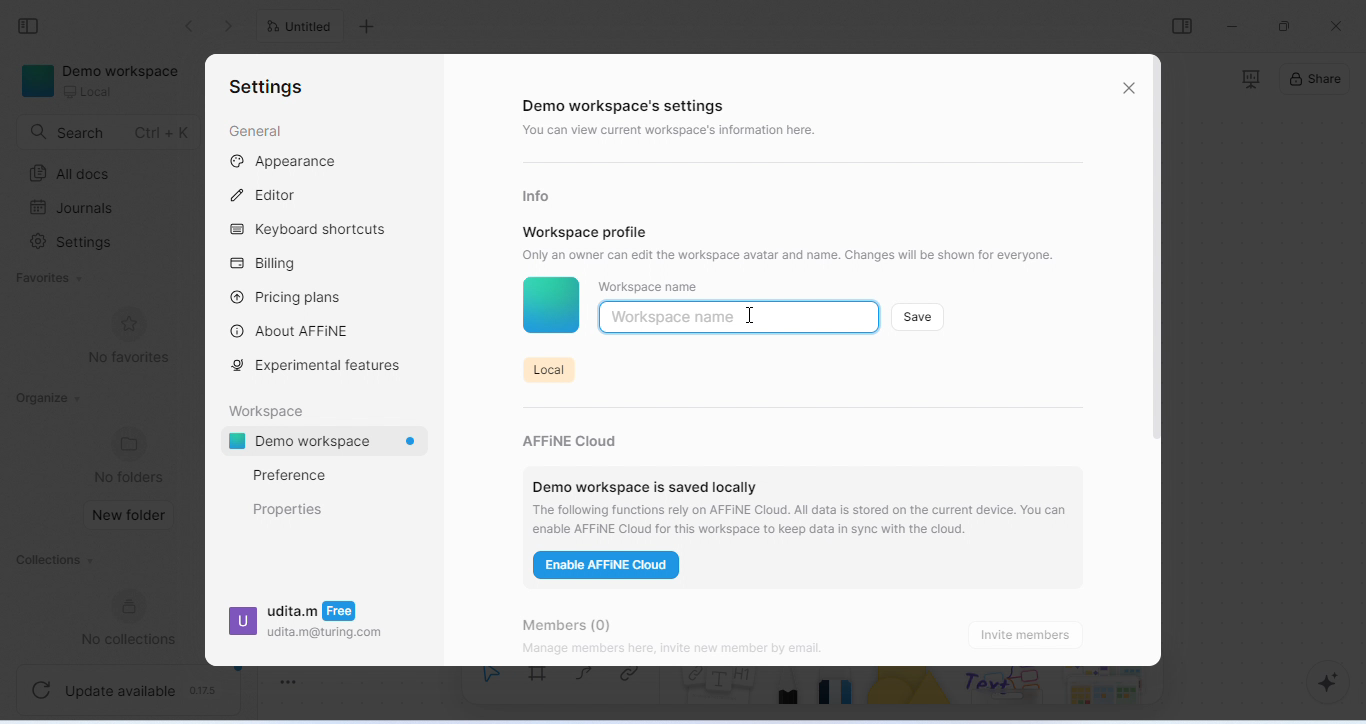 The height and width of the screenshot is (724, 1366). I want to click on curve, so click(589, 681).